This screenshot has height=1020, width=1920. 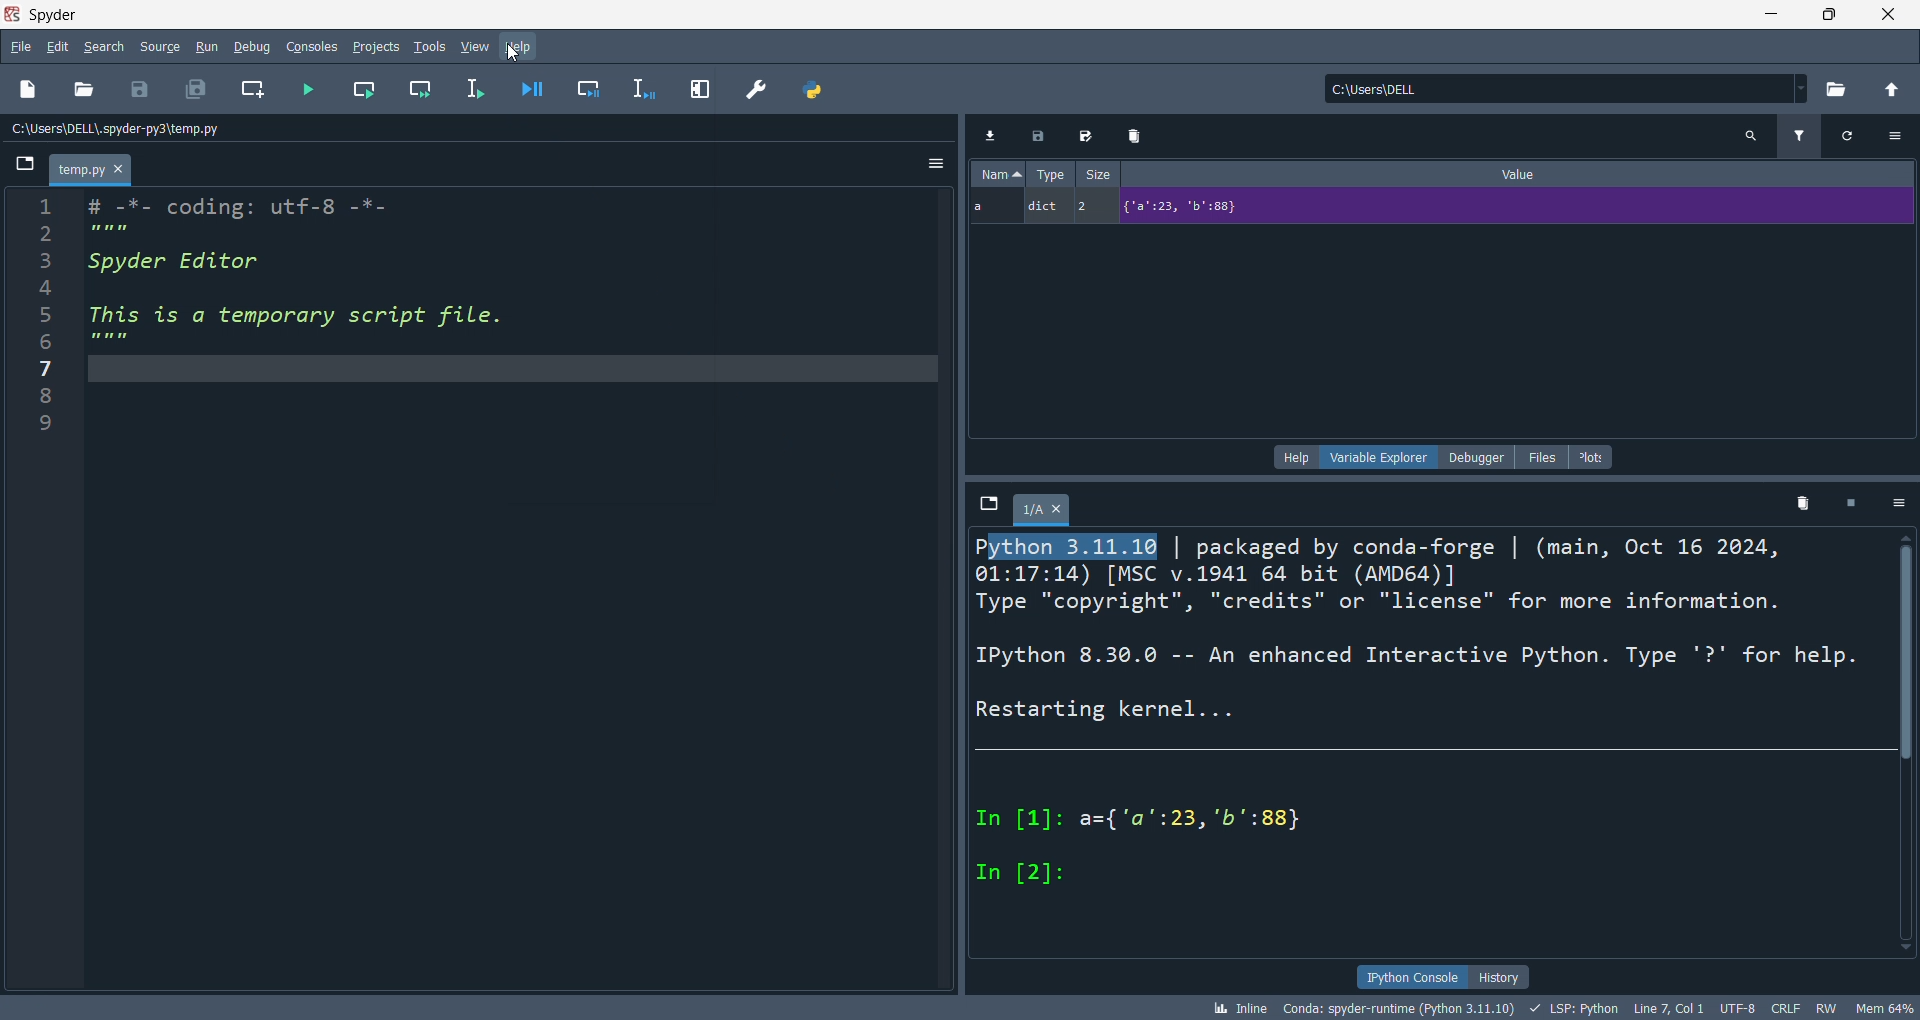 I want to click on Edit Export, so click(x=1086, y=137).